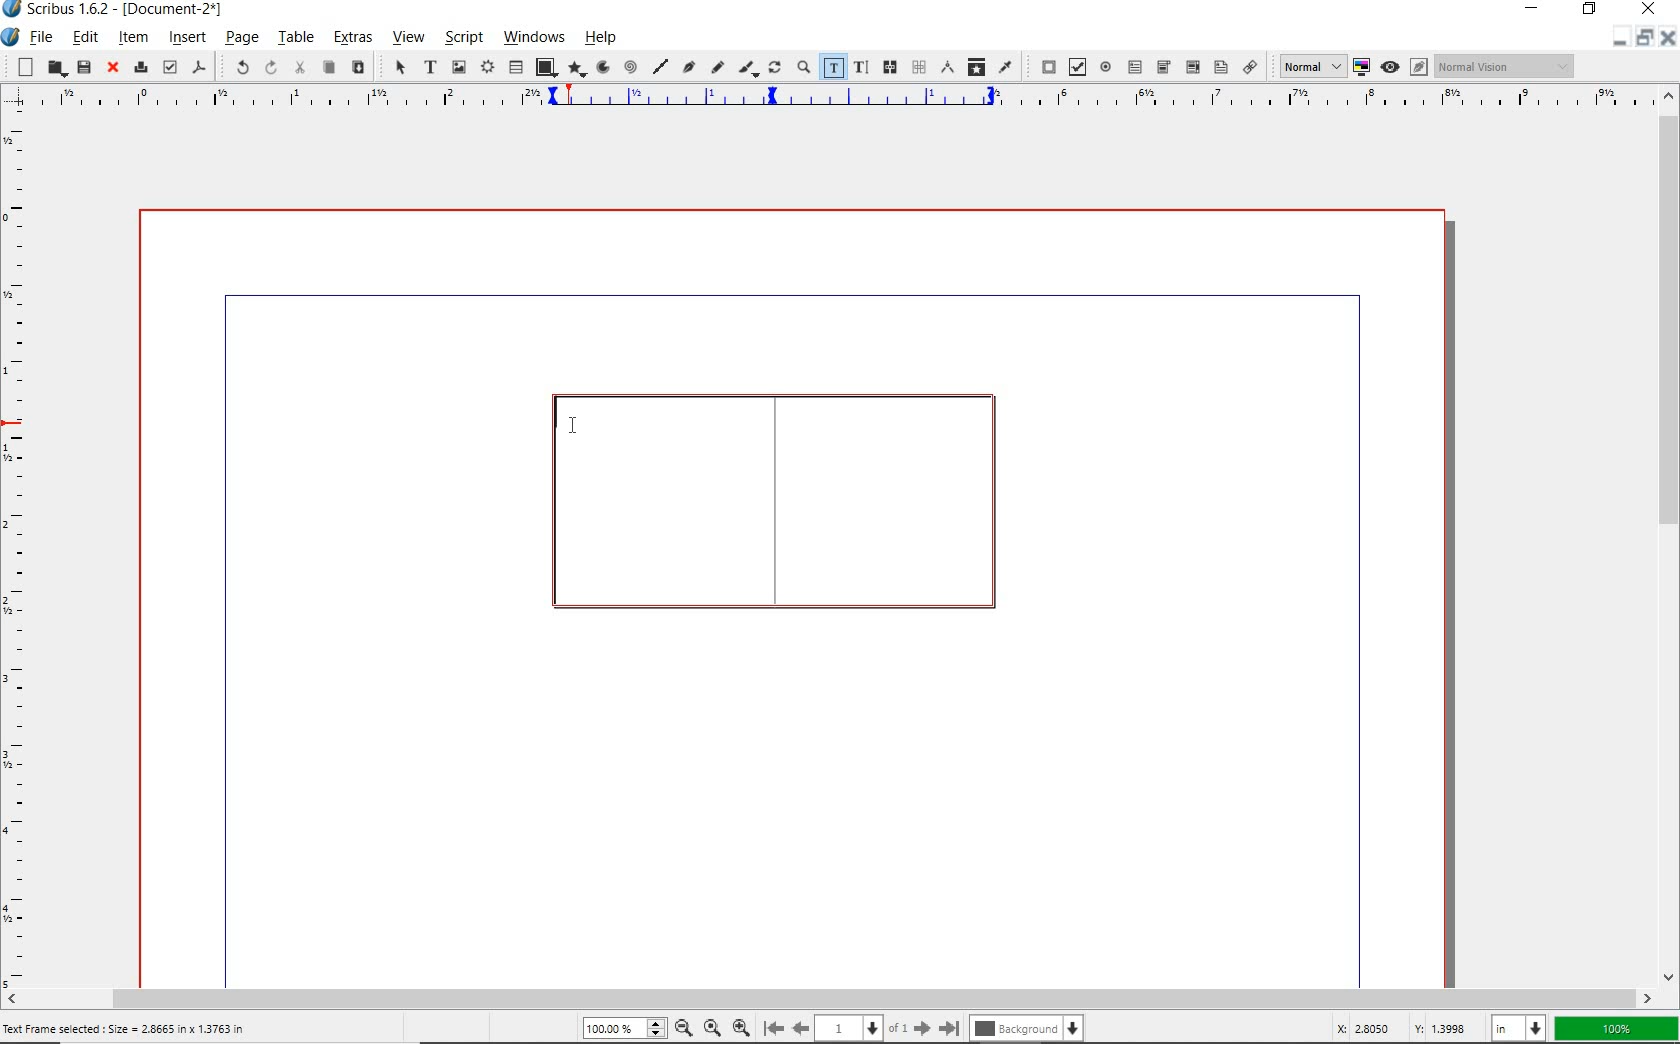 Image resolution: width=1680 pixels, height=1044 pixels. I want to click on table, so click(516, 66).